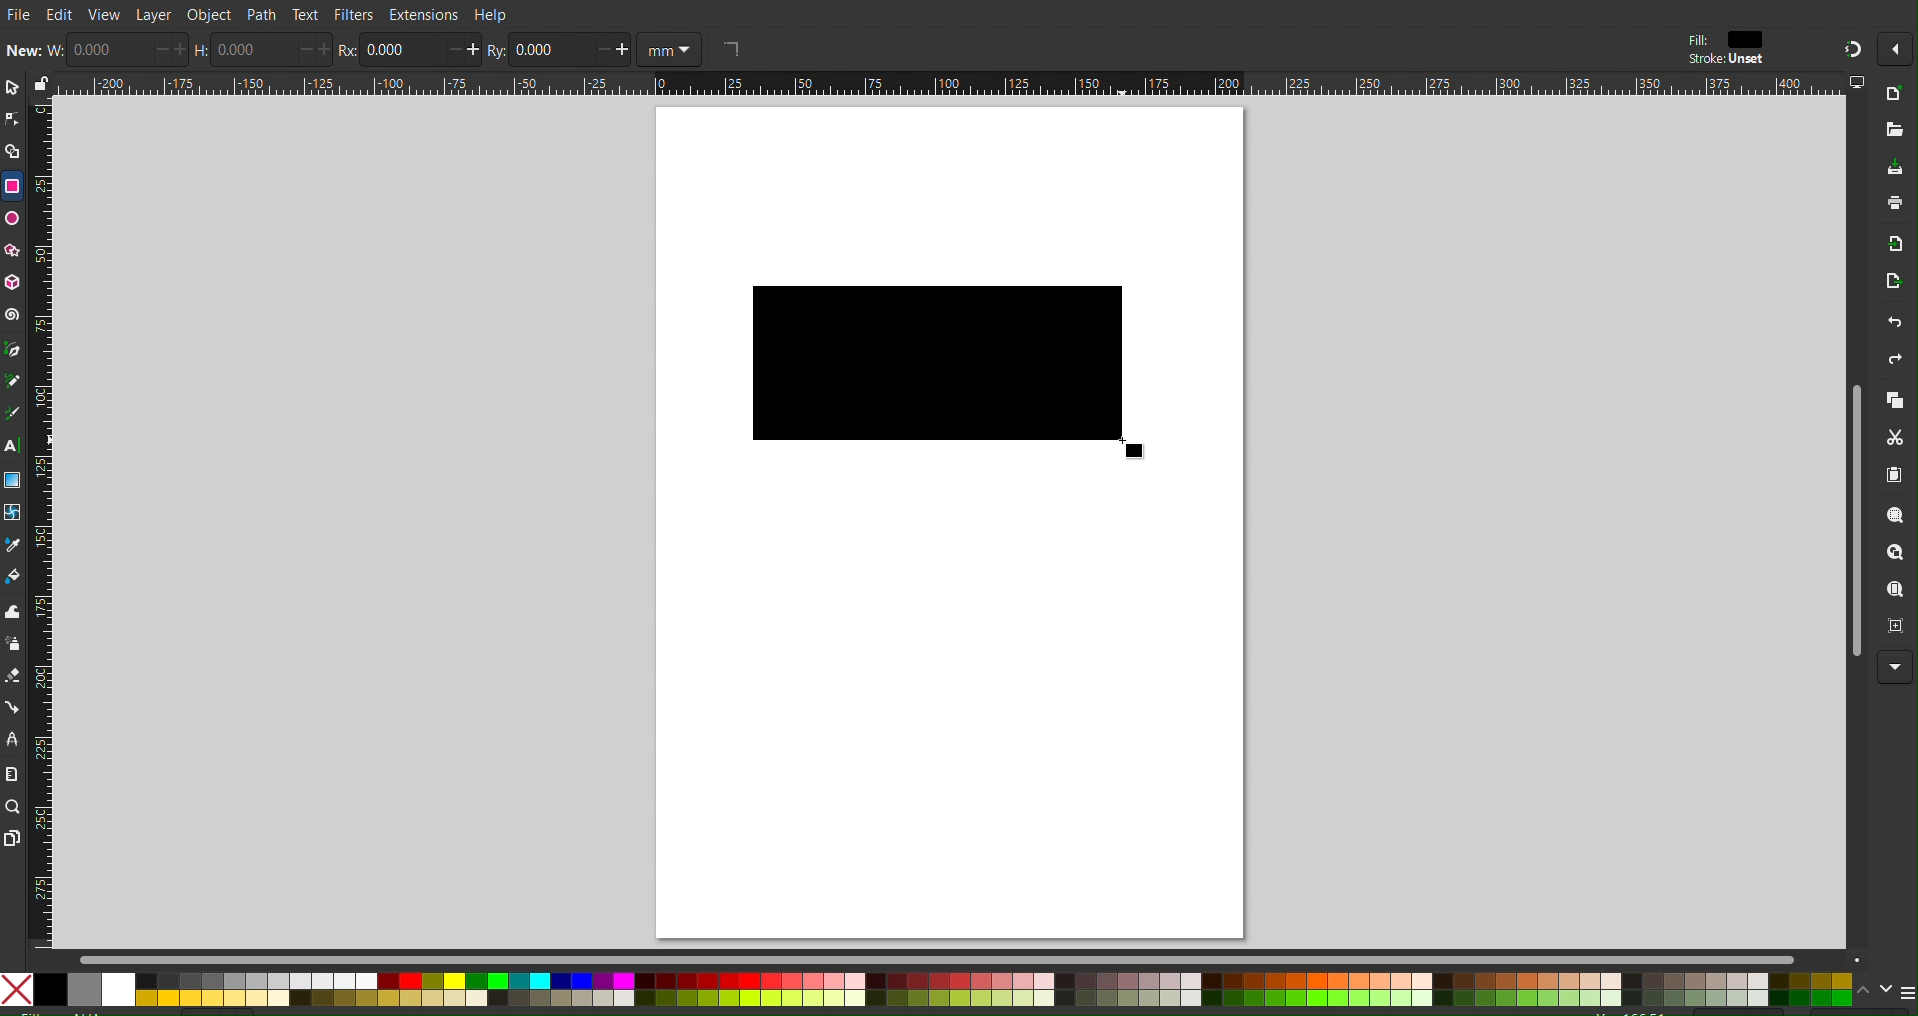 This screenshot has width=1918, height=1016. I want to click on Snapping, so click(1850, 46).